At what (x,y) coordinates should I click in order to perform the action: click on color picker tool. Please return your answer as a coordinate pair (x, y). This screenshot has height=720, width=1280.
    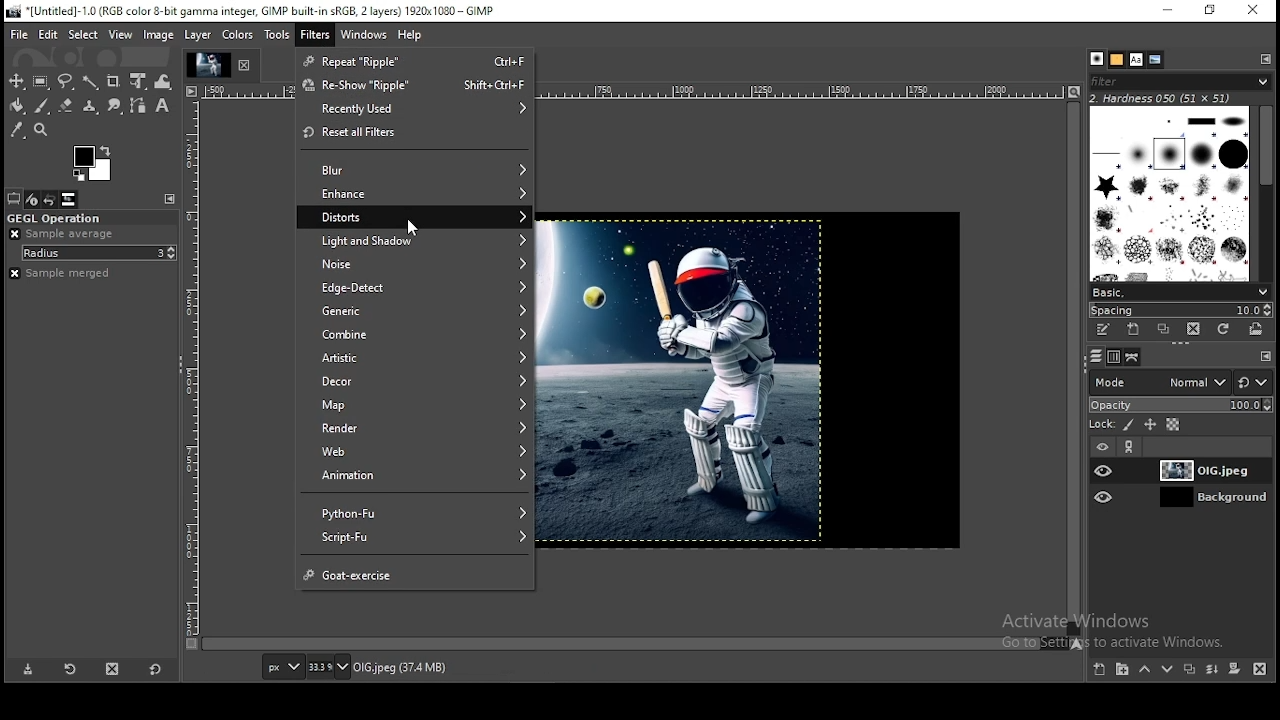
    Looking at the image, I should click on (18, 130).